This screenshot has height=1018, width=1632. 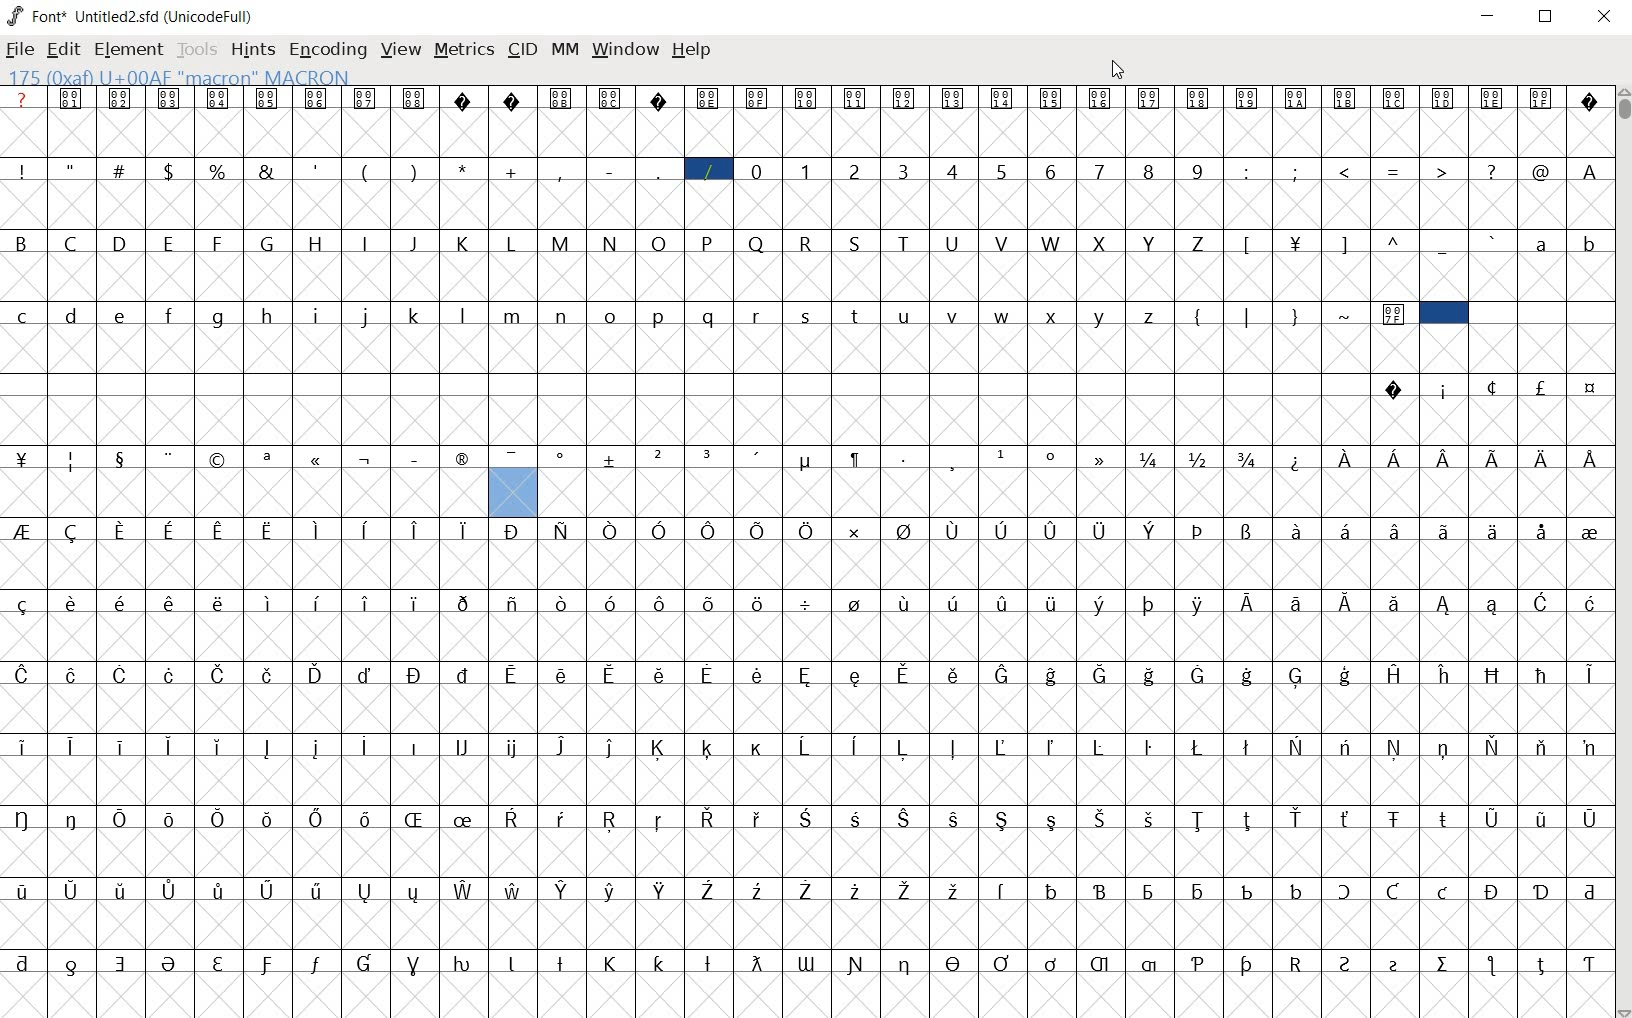 What do you see at coordinates (317, 314) in the screenshot?
I see `i` at bounding box center [317, 314].